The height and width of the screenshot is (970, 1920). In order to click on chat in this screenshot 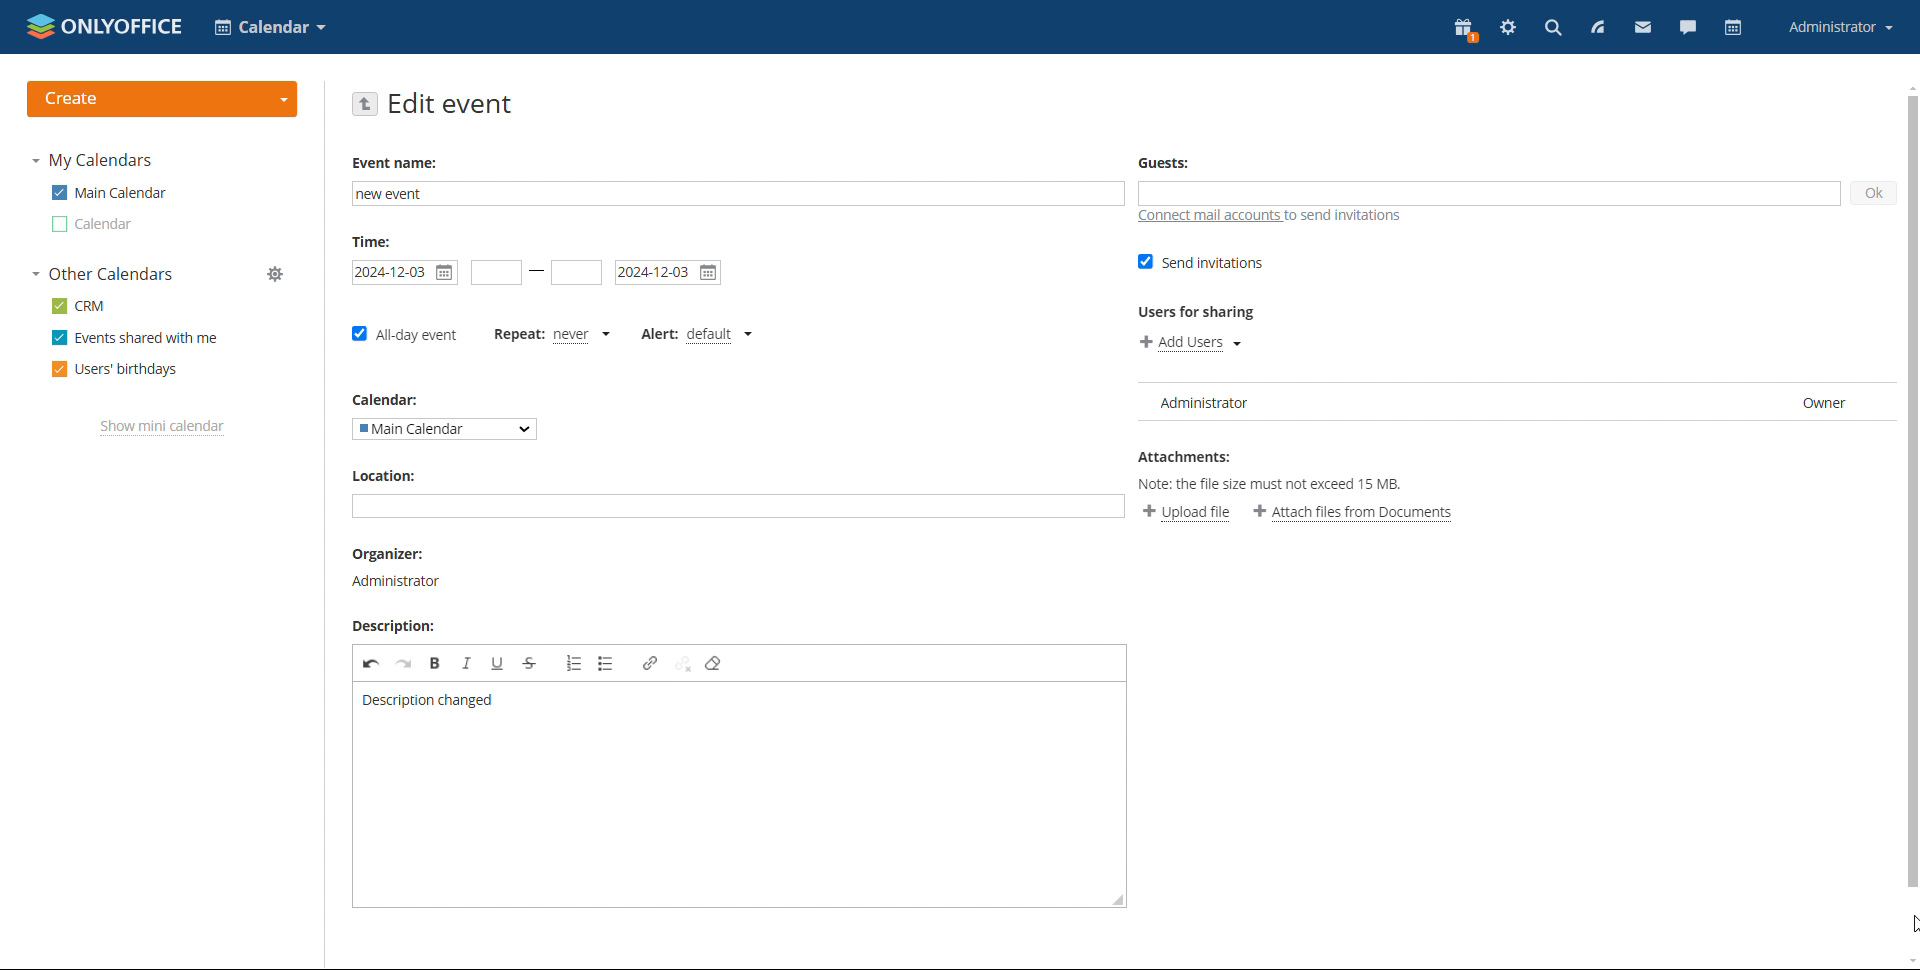, I will do `click(1689, 28)`.